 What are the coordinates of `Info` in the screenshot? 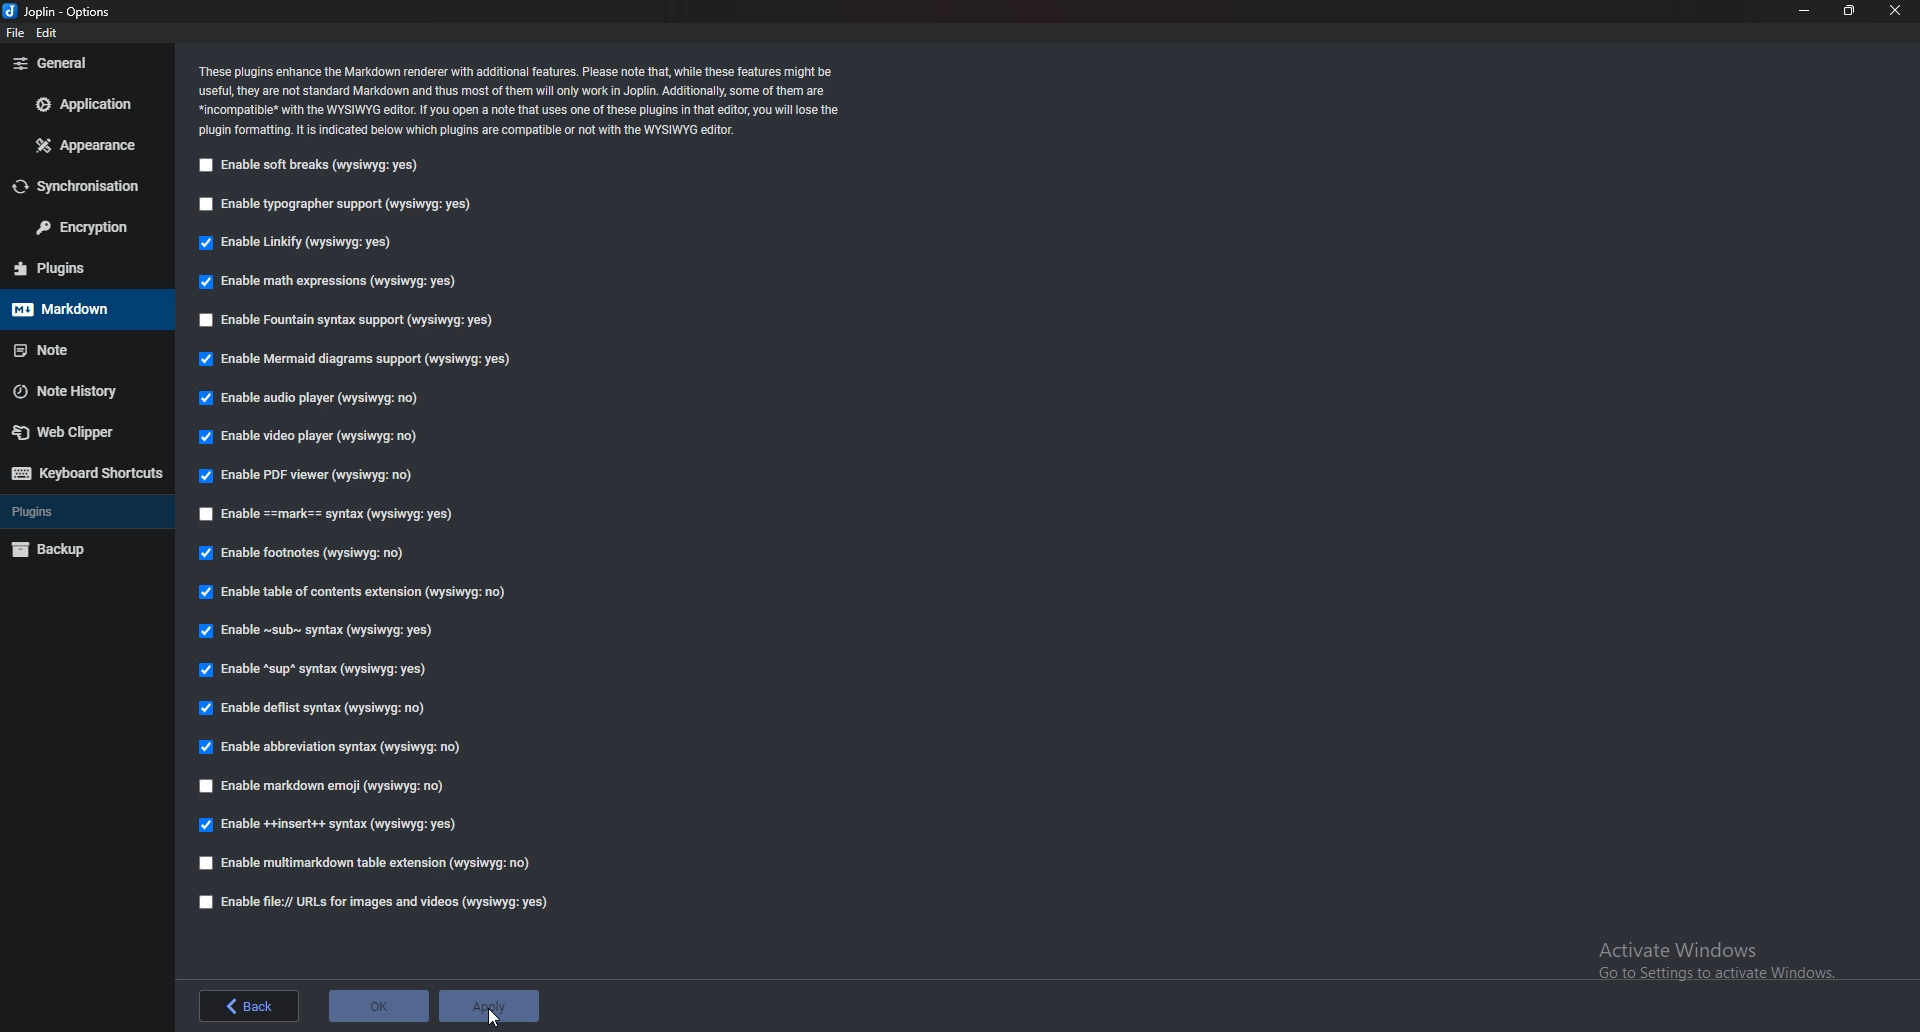 It's located at (521, 100).